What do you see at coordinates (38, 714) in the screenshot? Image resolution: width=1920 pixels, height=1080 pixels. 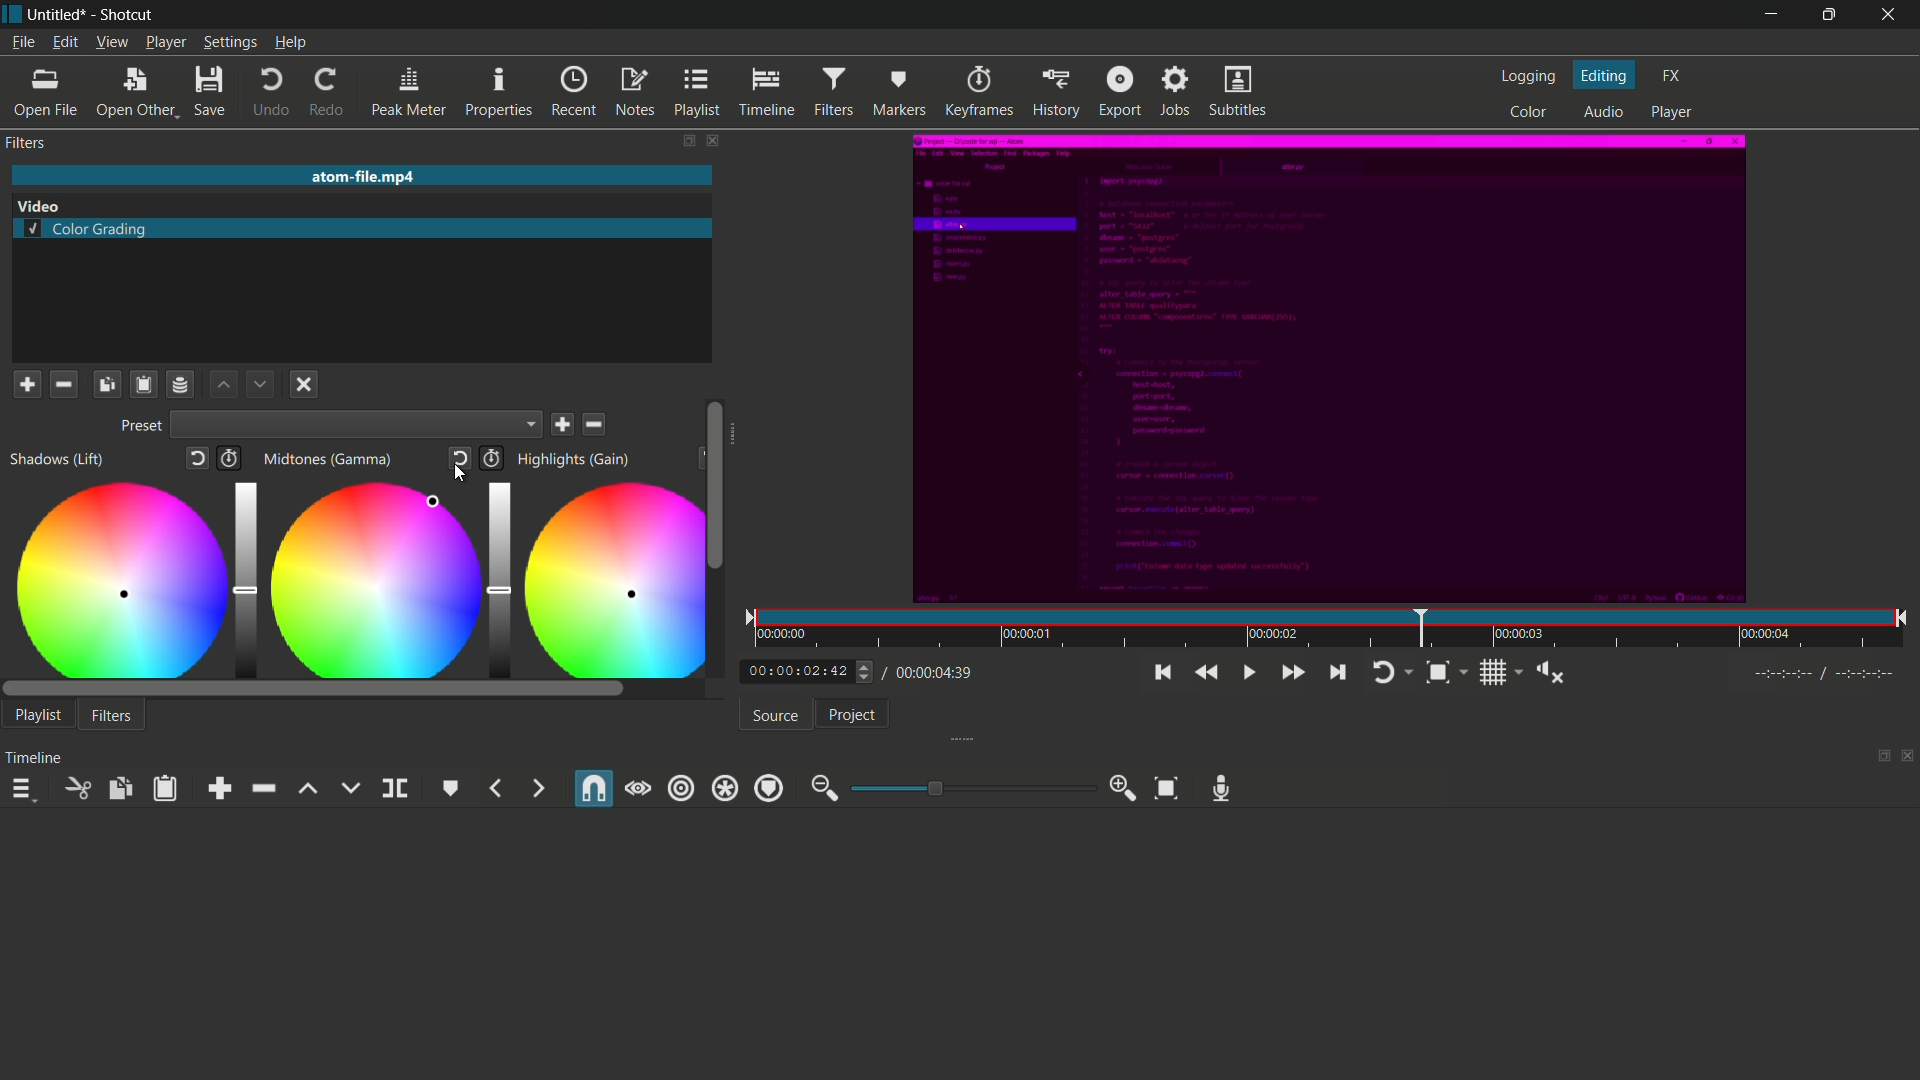 I see `playlist` at bounding box center [38, 714].